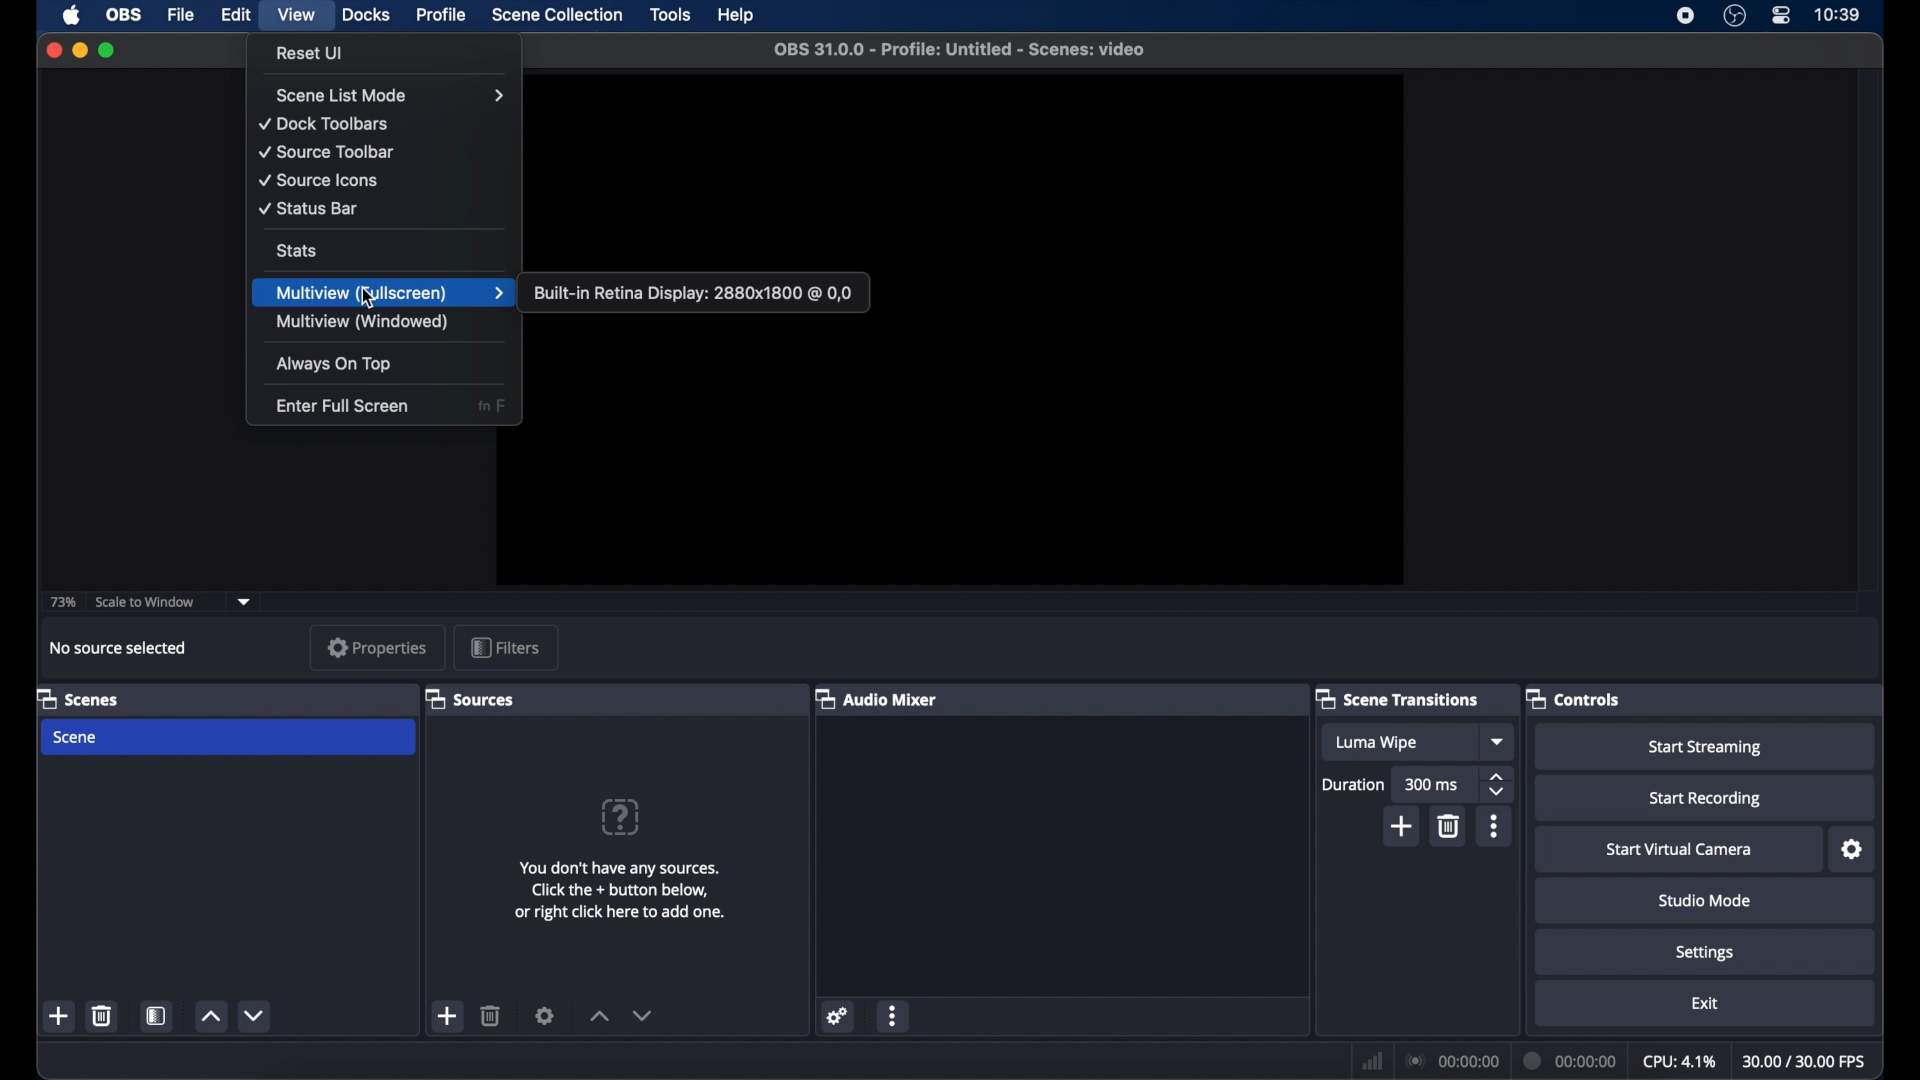 The height and width of the screenshot is (1080, 1920). Describe the element at coordinates (1376, 742) in the screenshot. I see `luma wipe` at that location.